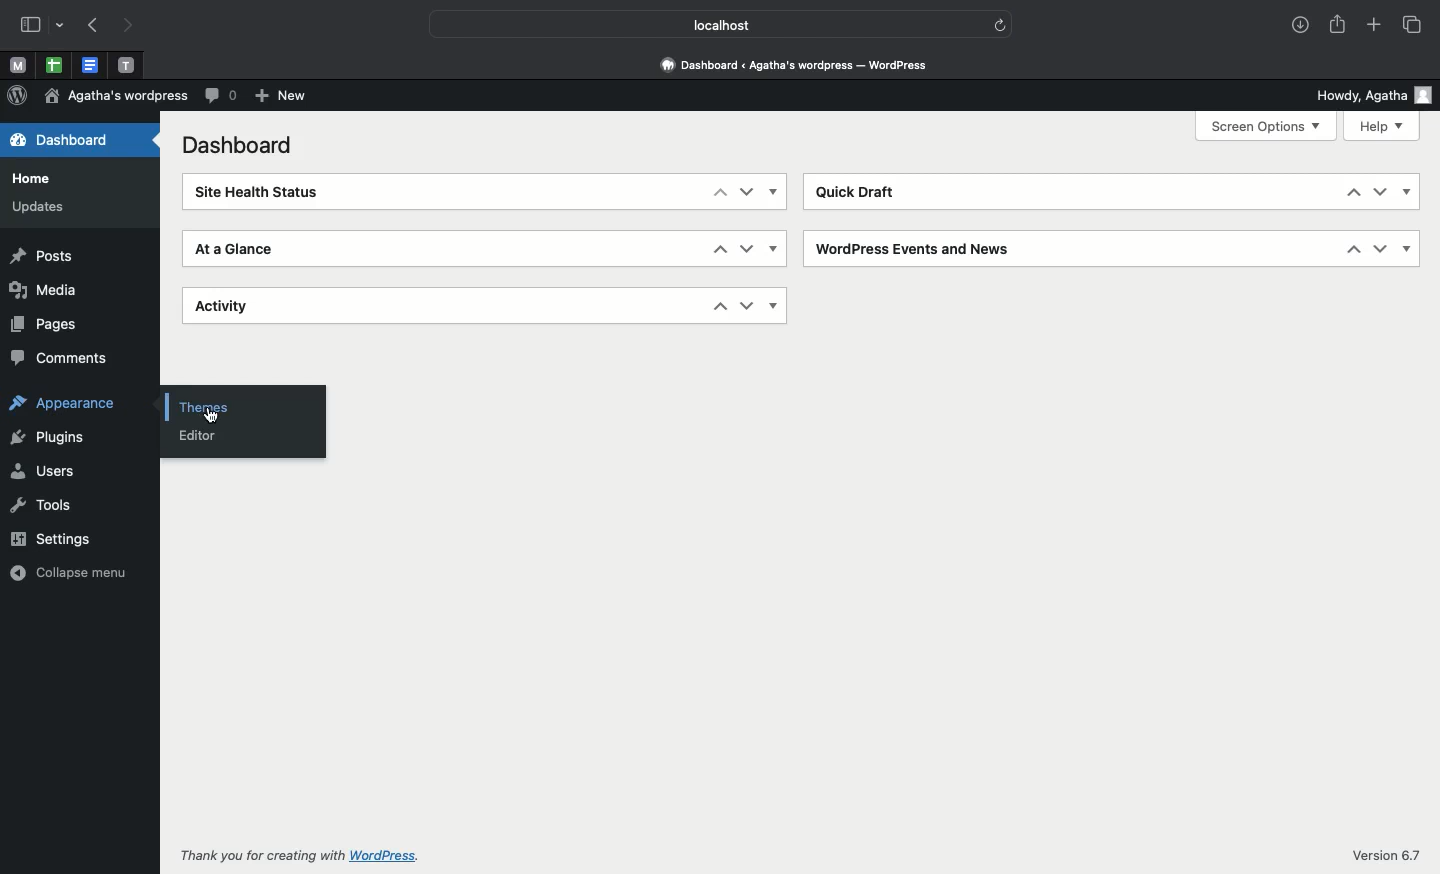 The width and height of the screenshot is (1440, 874). Describe the element at coordinates (1339, 24) in the screenshot. I see `Share` at that location.